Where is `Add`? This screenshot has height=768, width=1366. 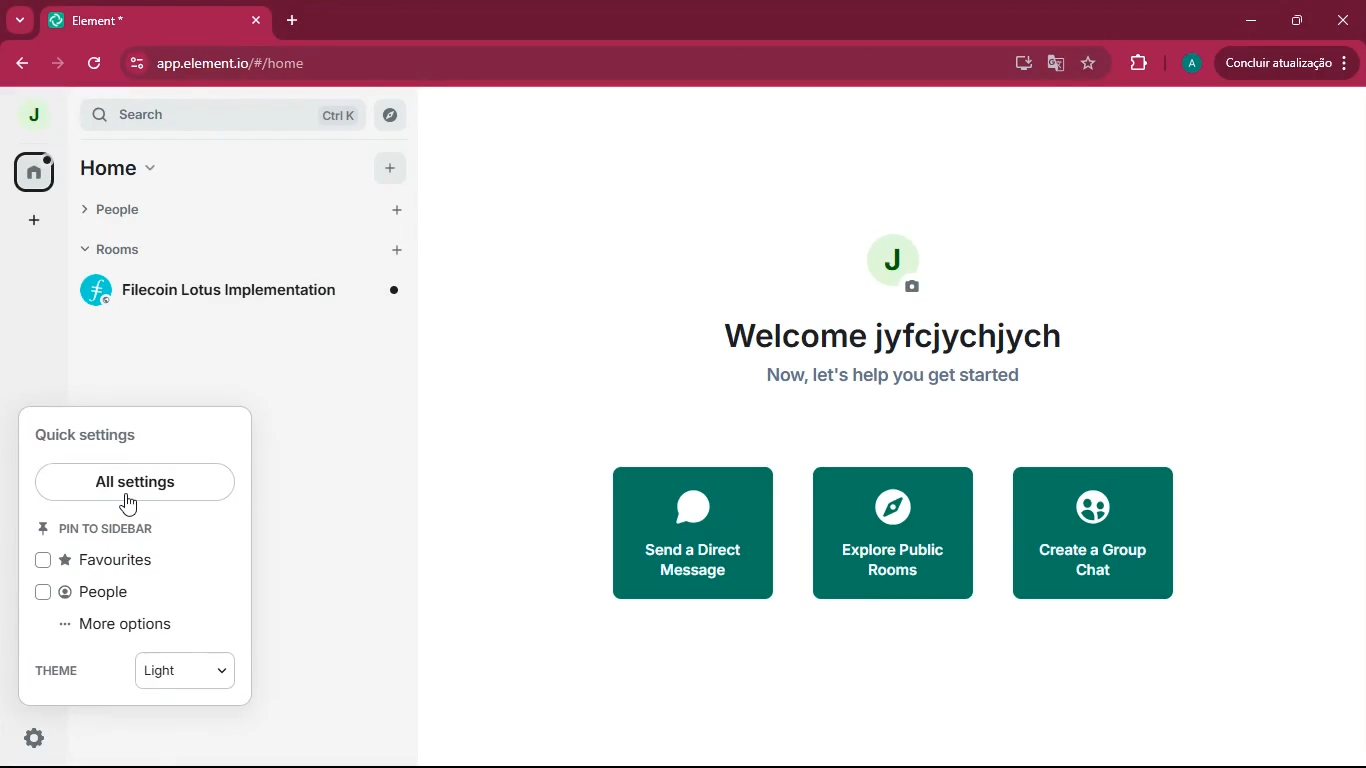
Add is located at coordinates (398, 251).